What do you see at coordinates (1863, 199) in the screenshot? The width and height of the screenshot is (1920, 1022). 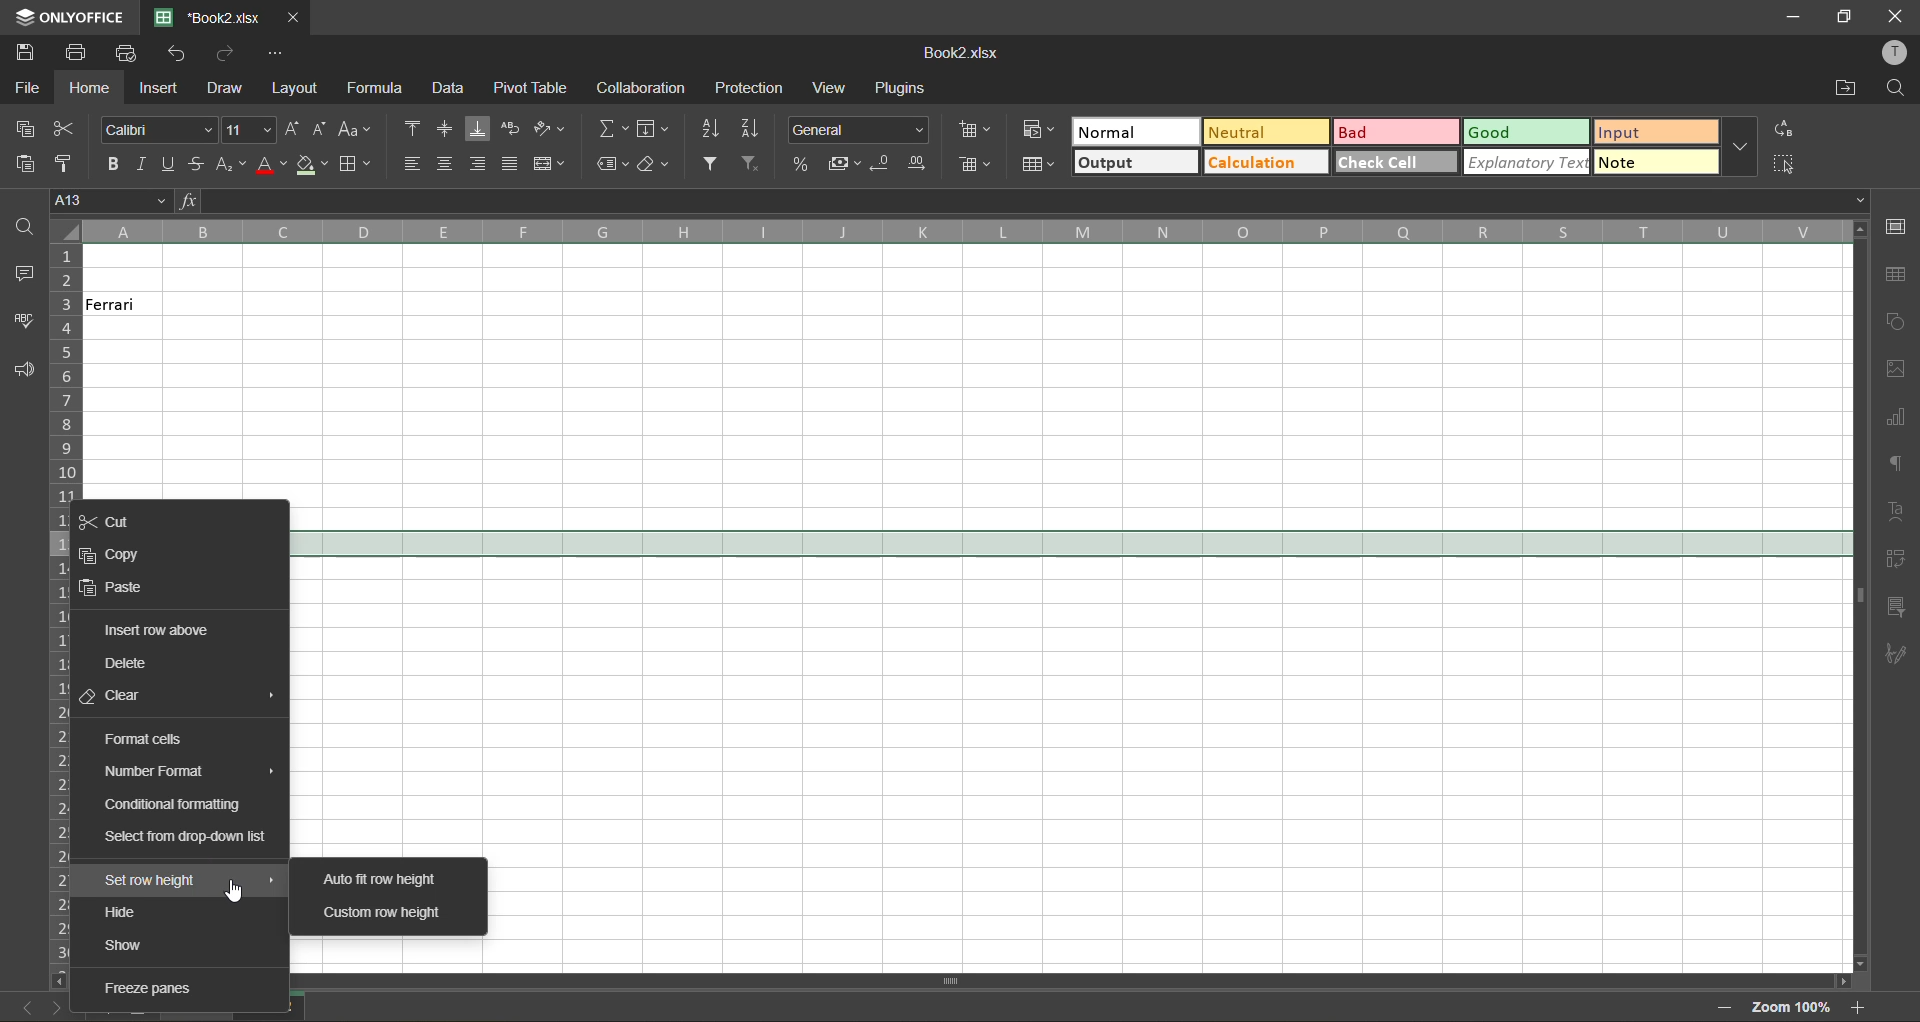 I see `Drop-down ` at bounding box center [1863, 199].